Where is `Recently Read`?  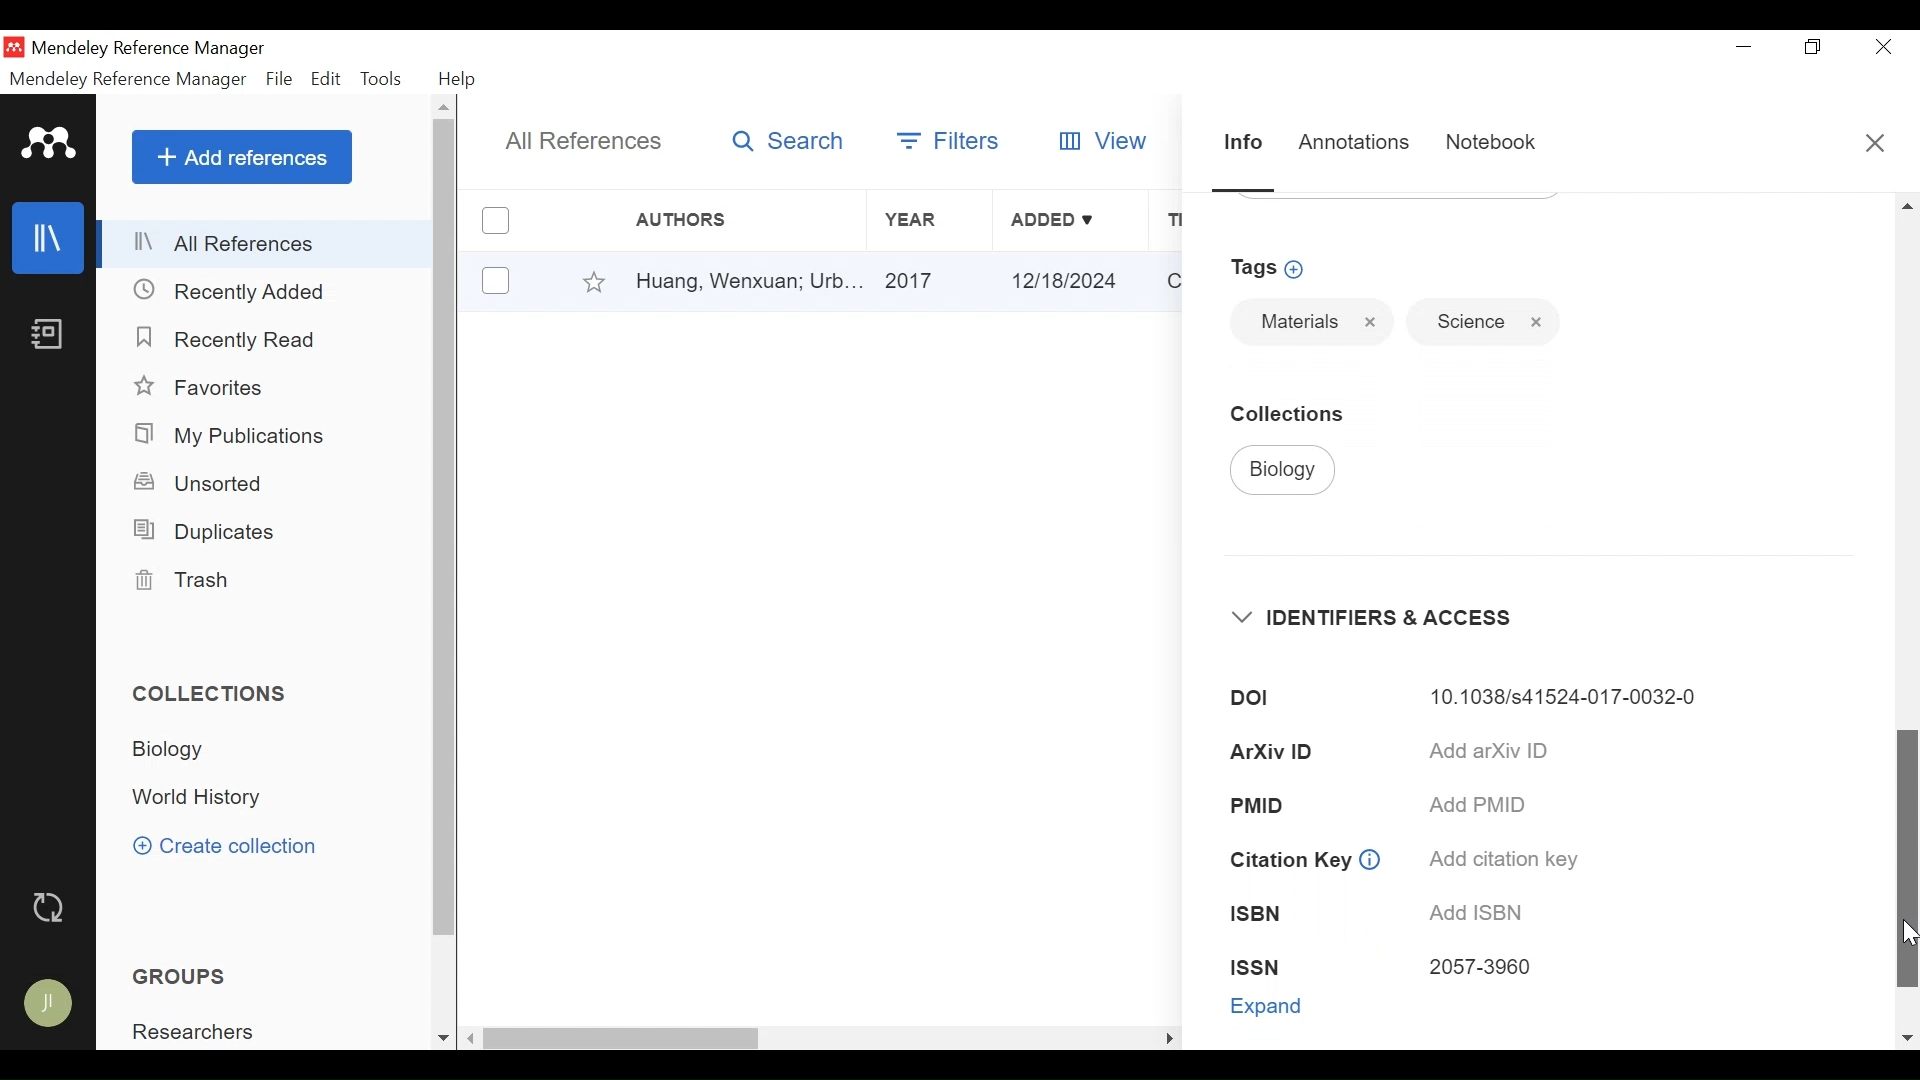
Recently Read is located at coordinates (232, 340).